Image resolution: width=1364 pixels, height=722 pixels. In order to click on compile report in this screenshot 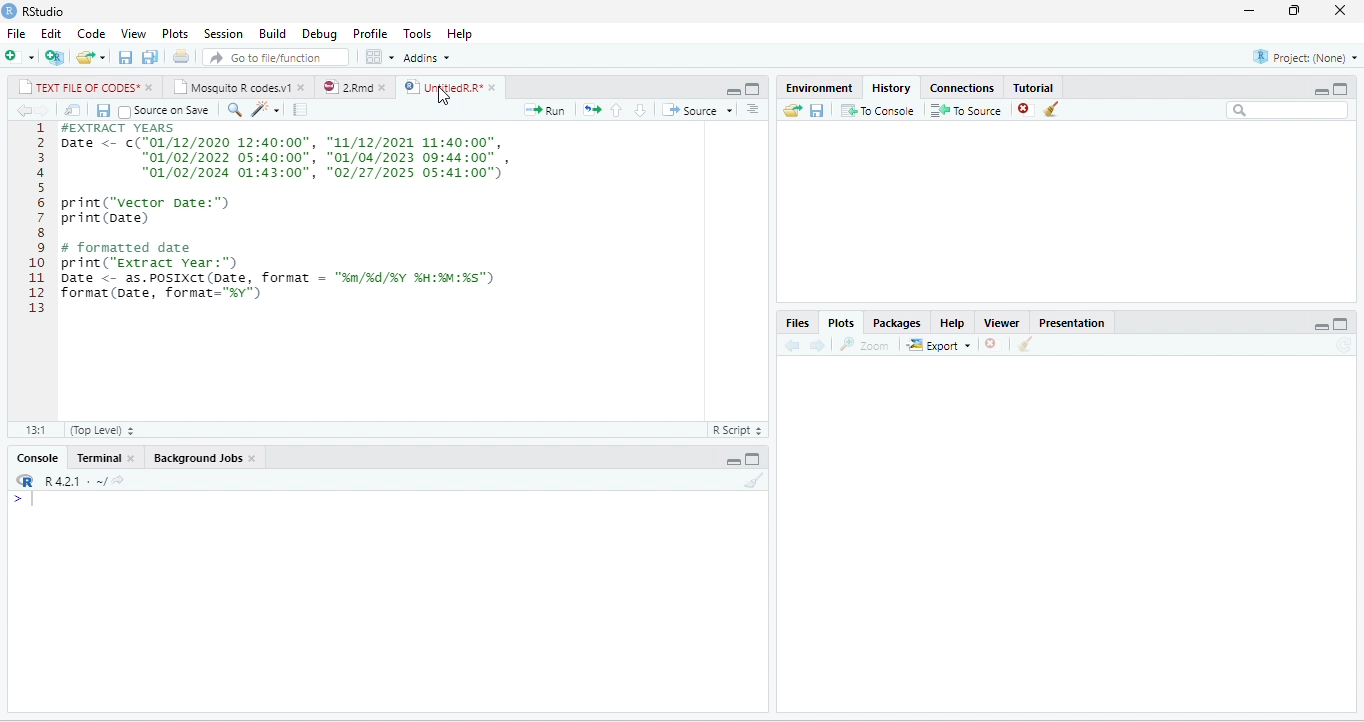, I will do `click(300, 109)`.